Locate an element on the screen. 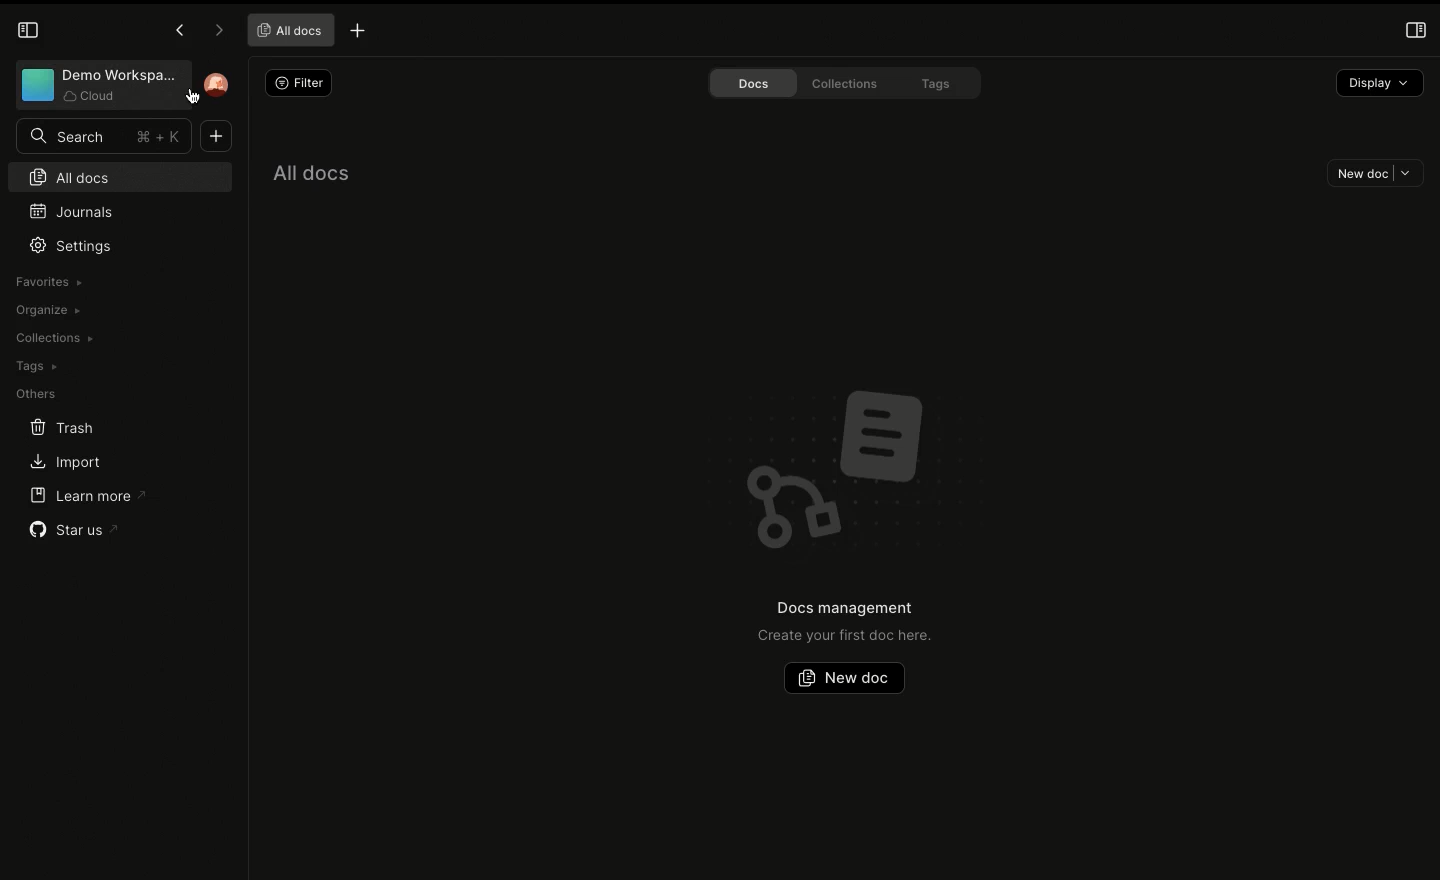  Add new document is located at coordinates (215, 136).